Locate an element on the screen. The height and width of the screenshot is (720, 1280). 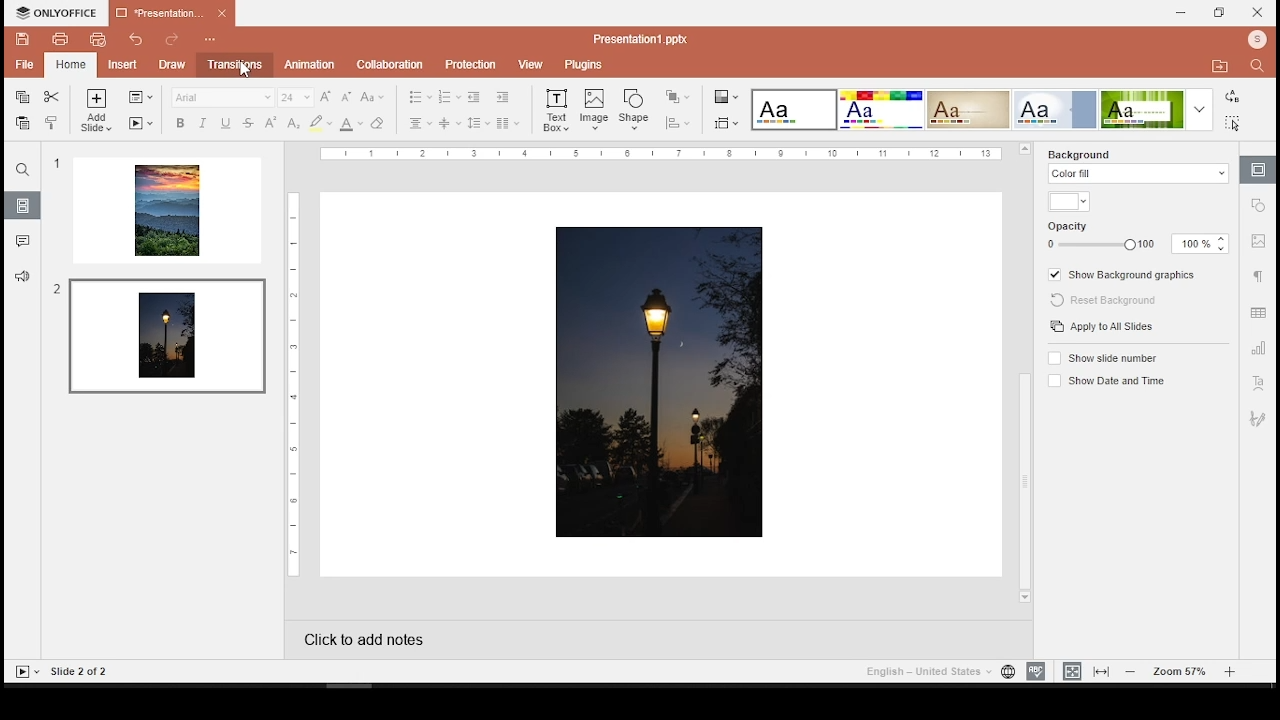
underline is located at coordinates (225, 123).